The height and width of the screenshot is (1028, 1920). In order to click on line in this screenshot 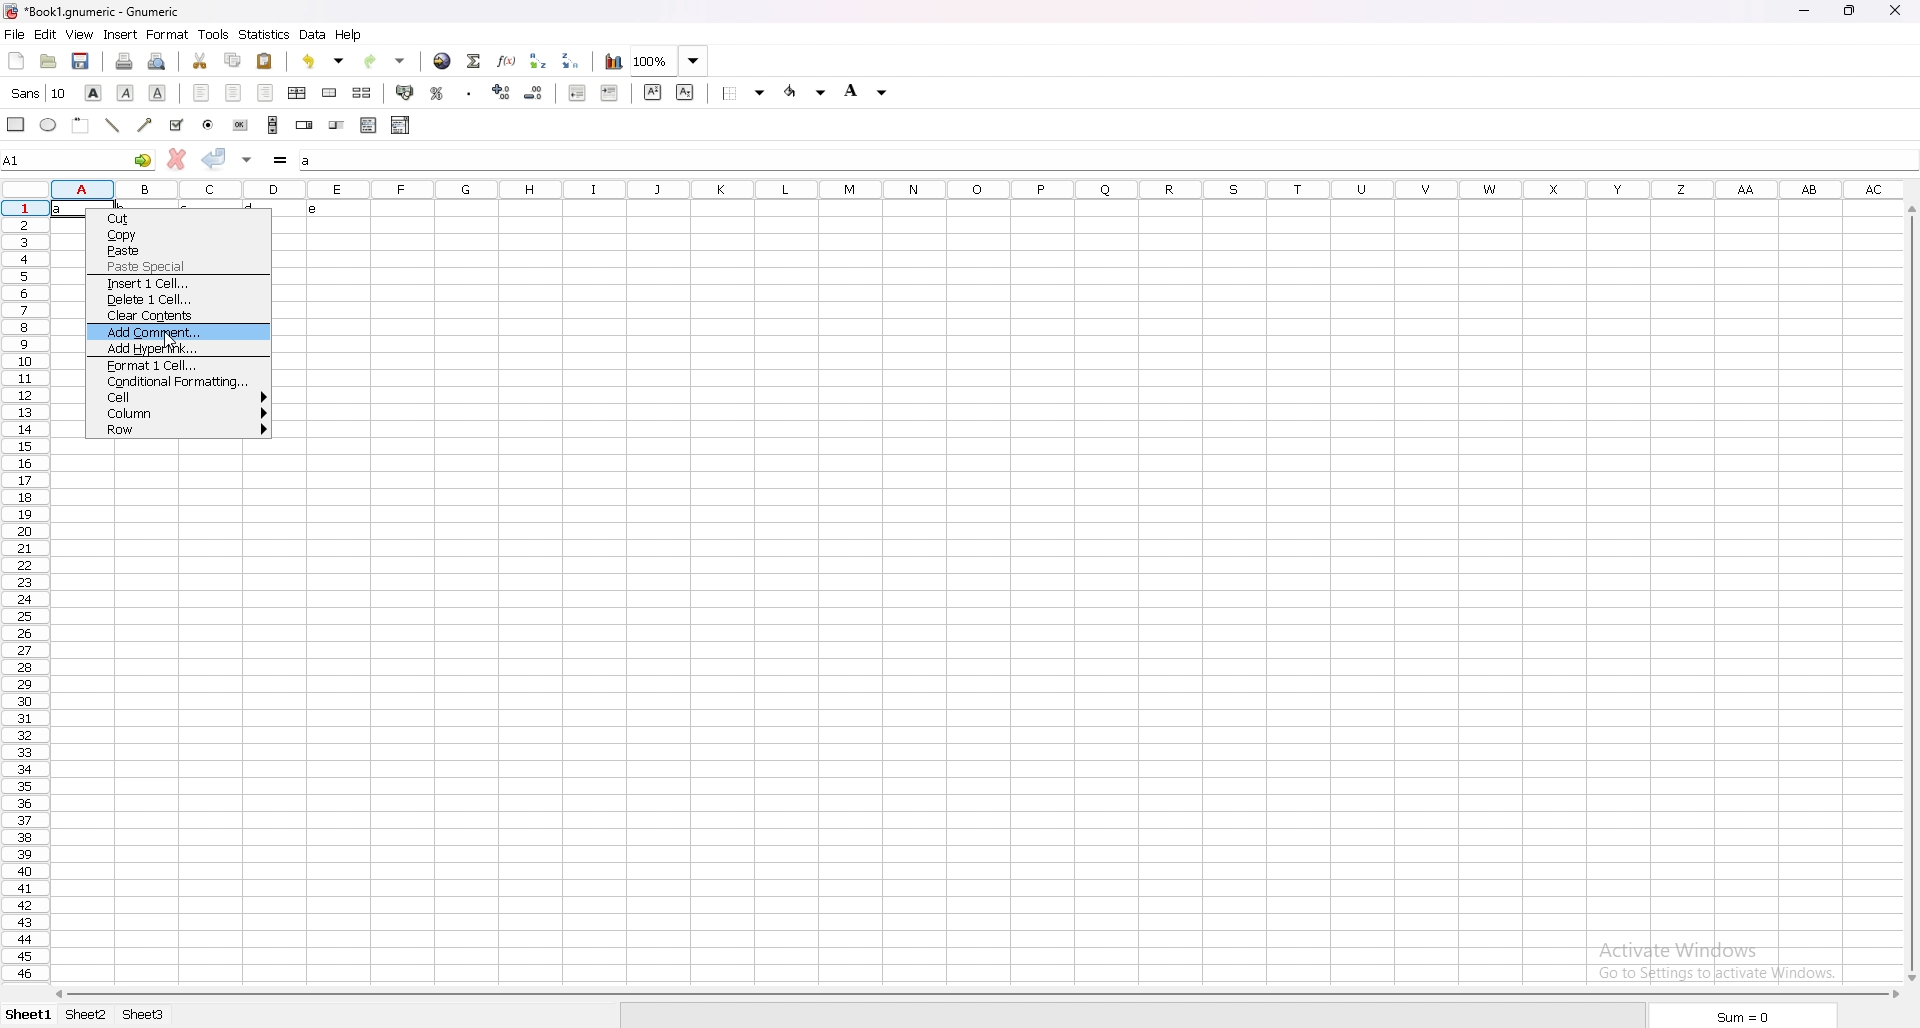, I will do `click(113, 125)`.